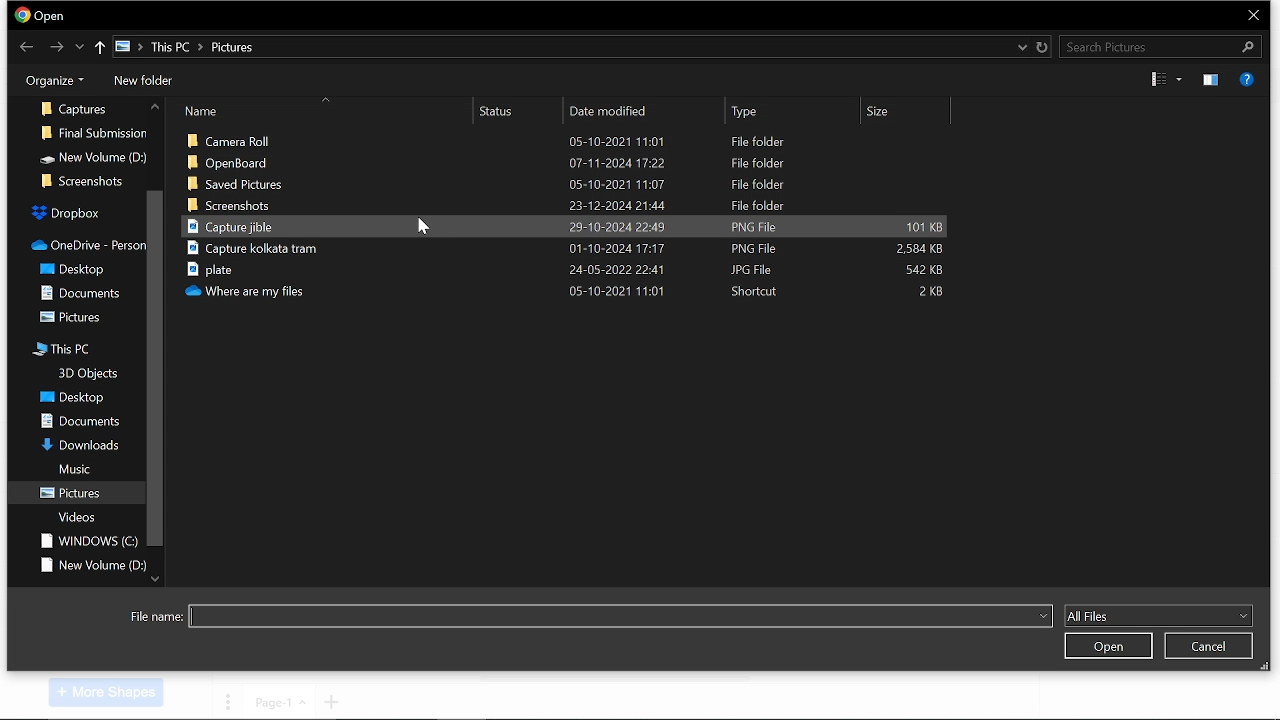  What do you see at coordinates (78, 422) in the screenshot?
I see `folders` at bounding box center [78, 422].